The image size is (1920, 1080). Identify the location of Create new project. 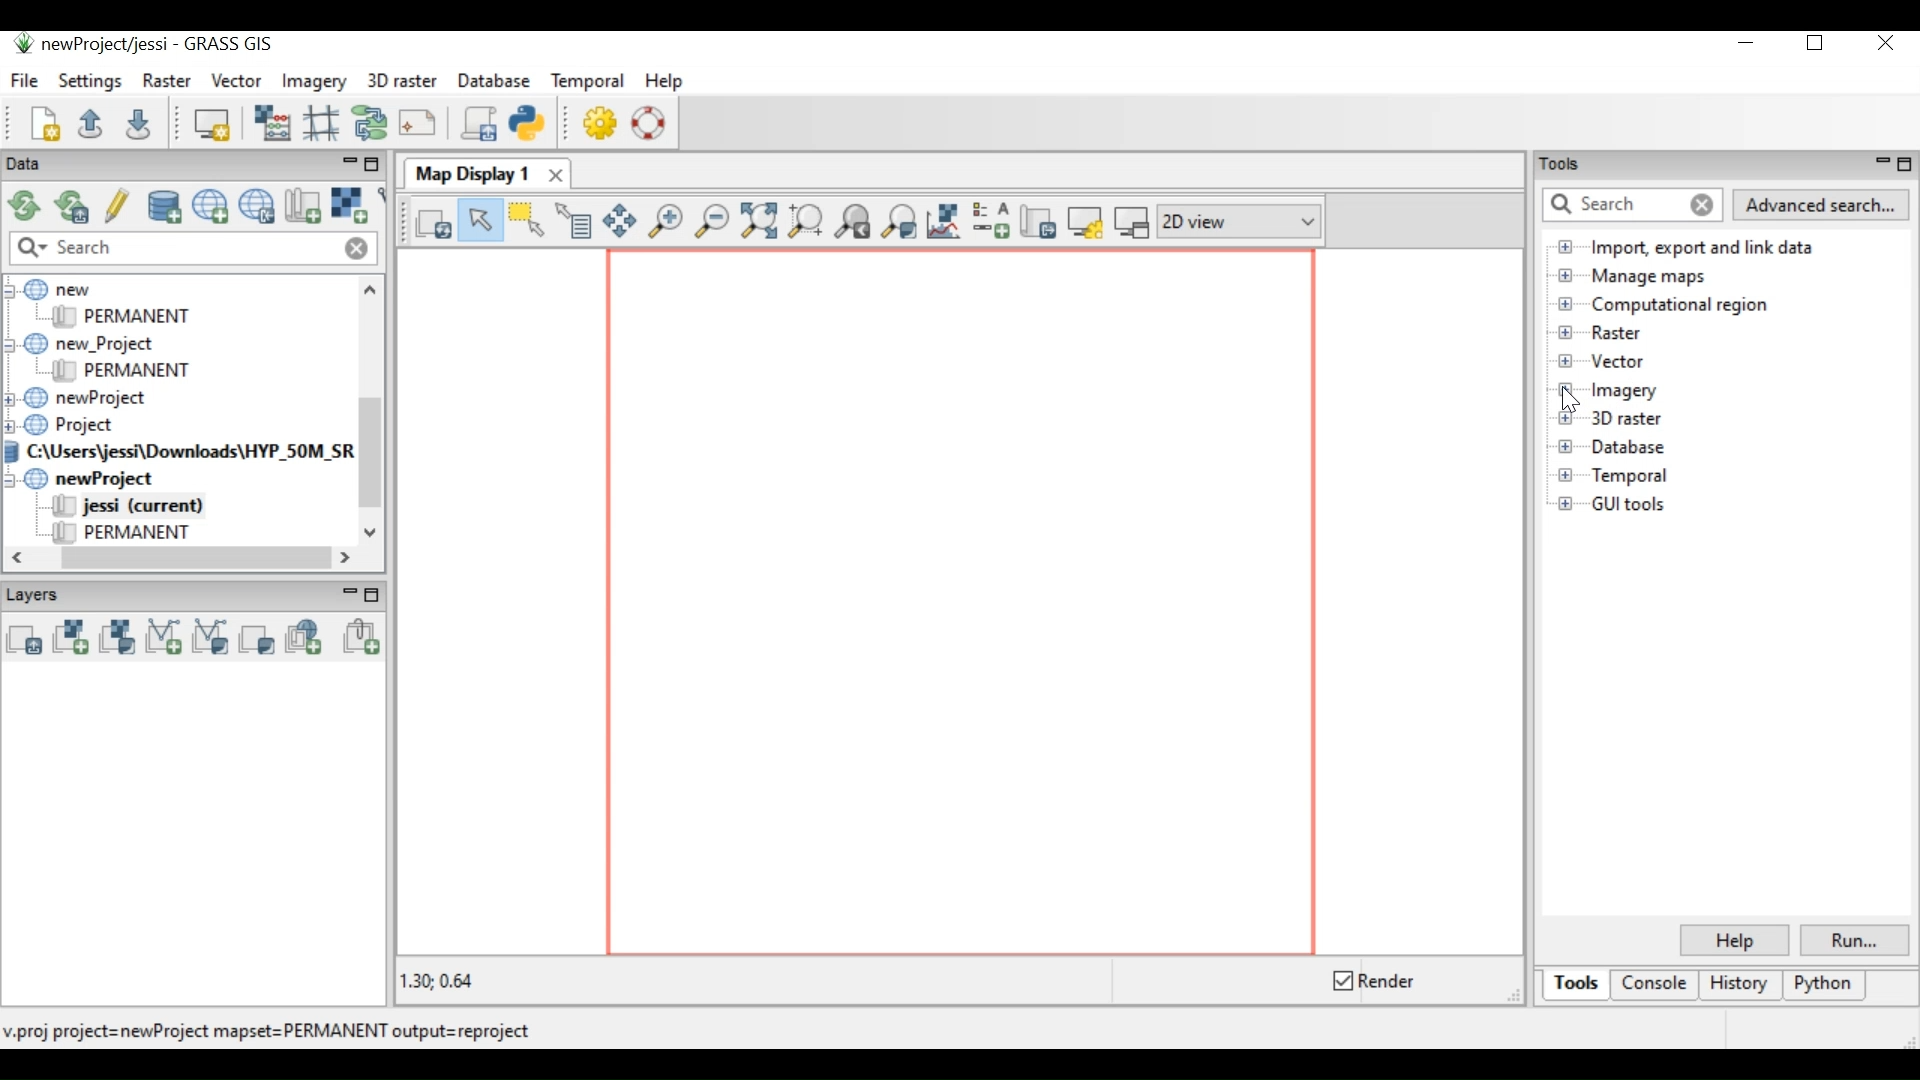
(211, 206).